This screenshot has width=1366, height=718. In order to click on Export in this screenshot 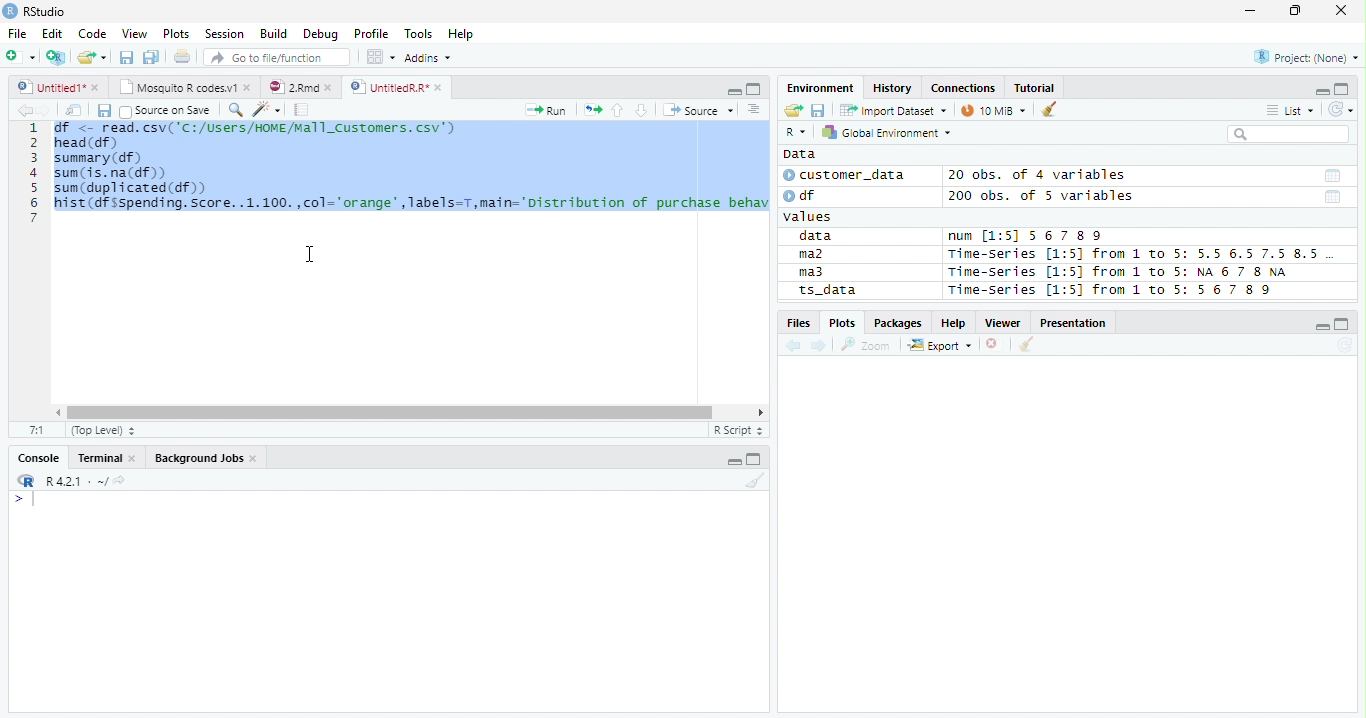, I will do `click(940, 346)`.